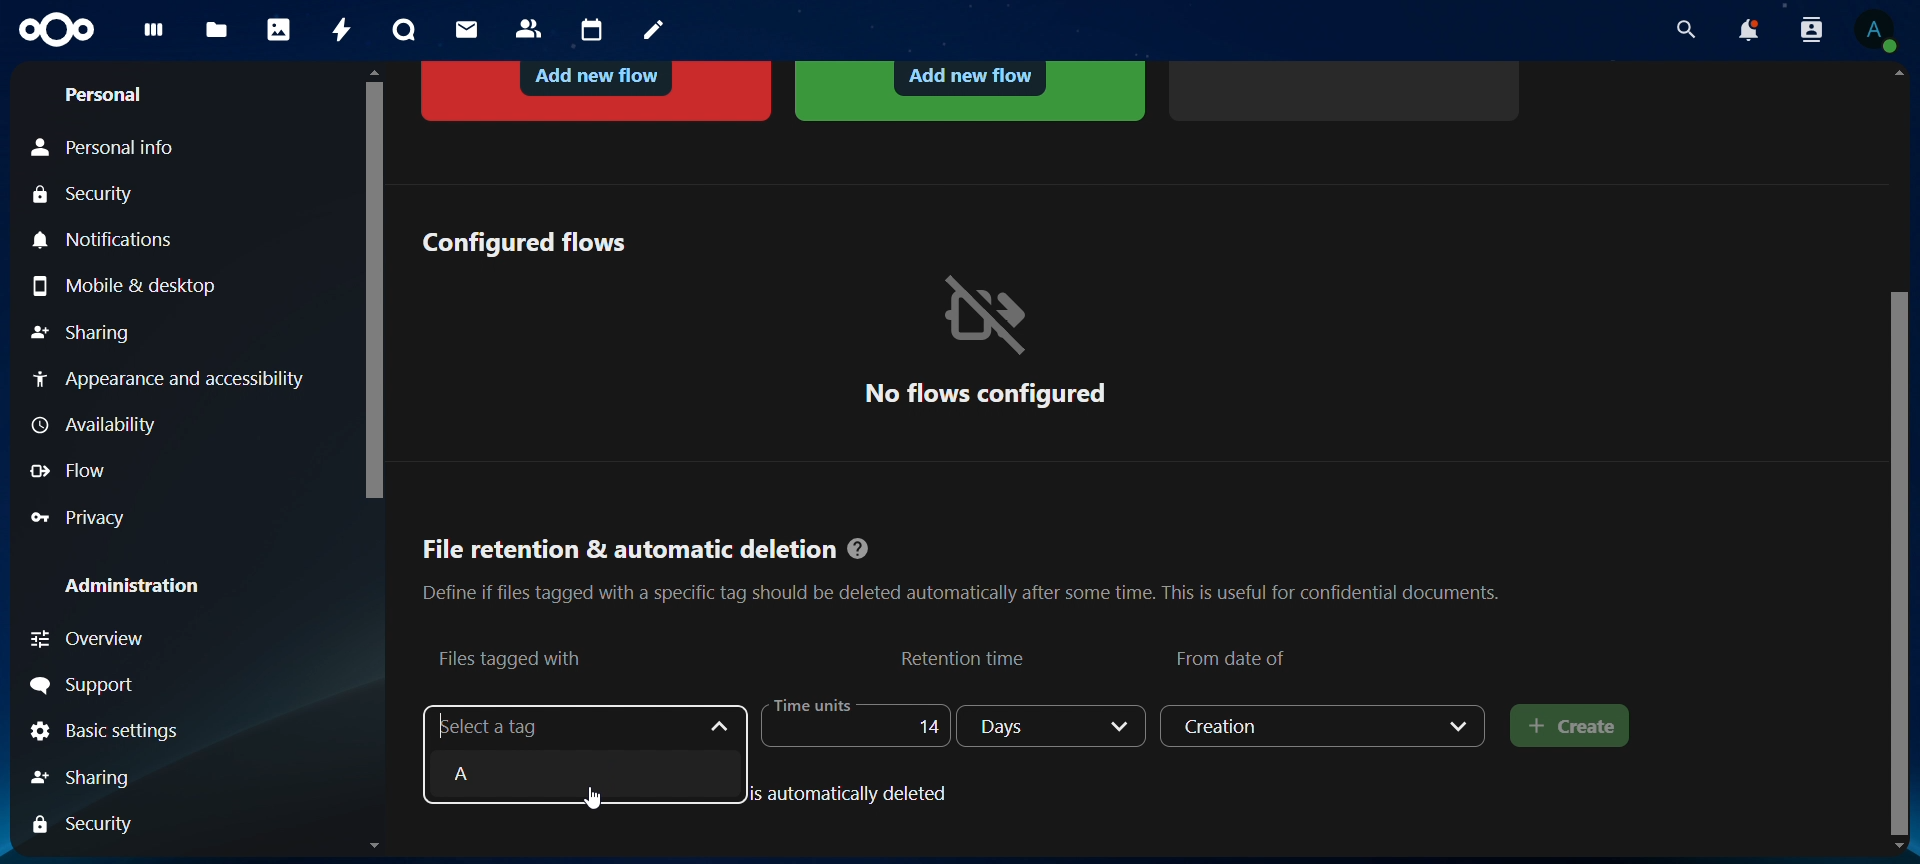 The height and width of the screenshot is (864, 1920). I want to click on talk, so click(404, 30).